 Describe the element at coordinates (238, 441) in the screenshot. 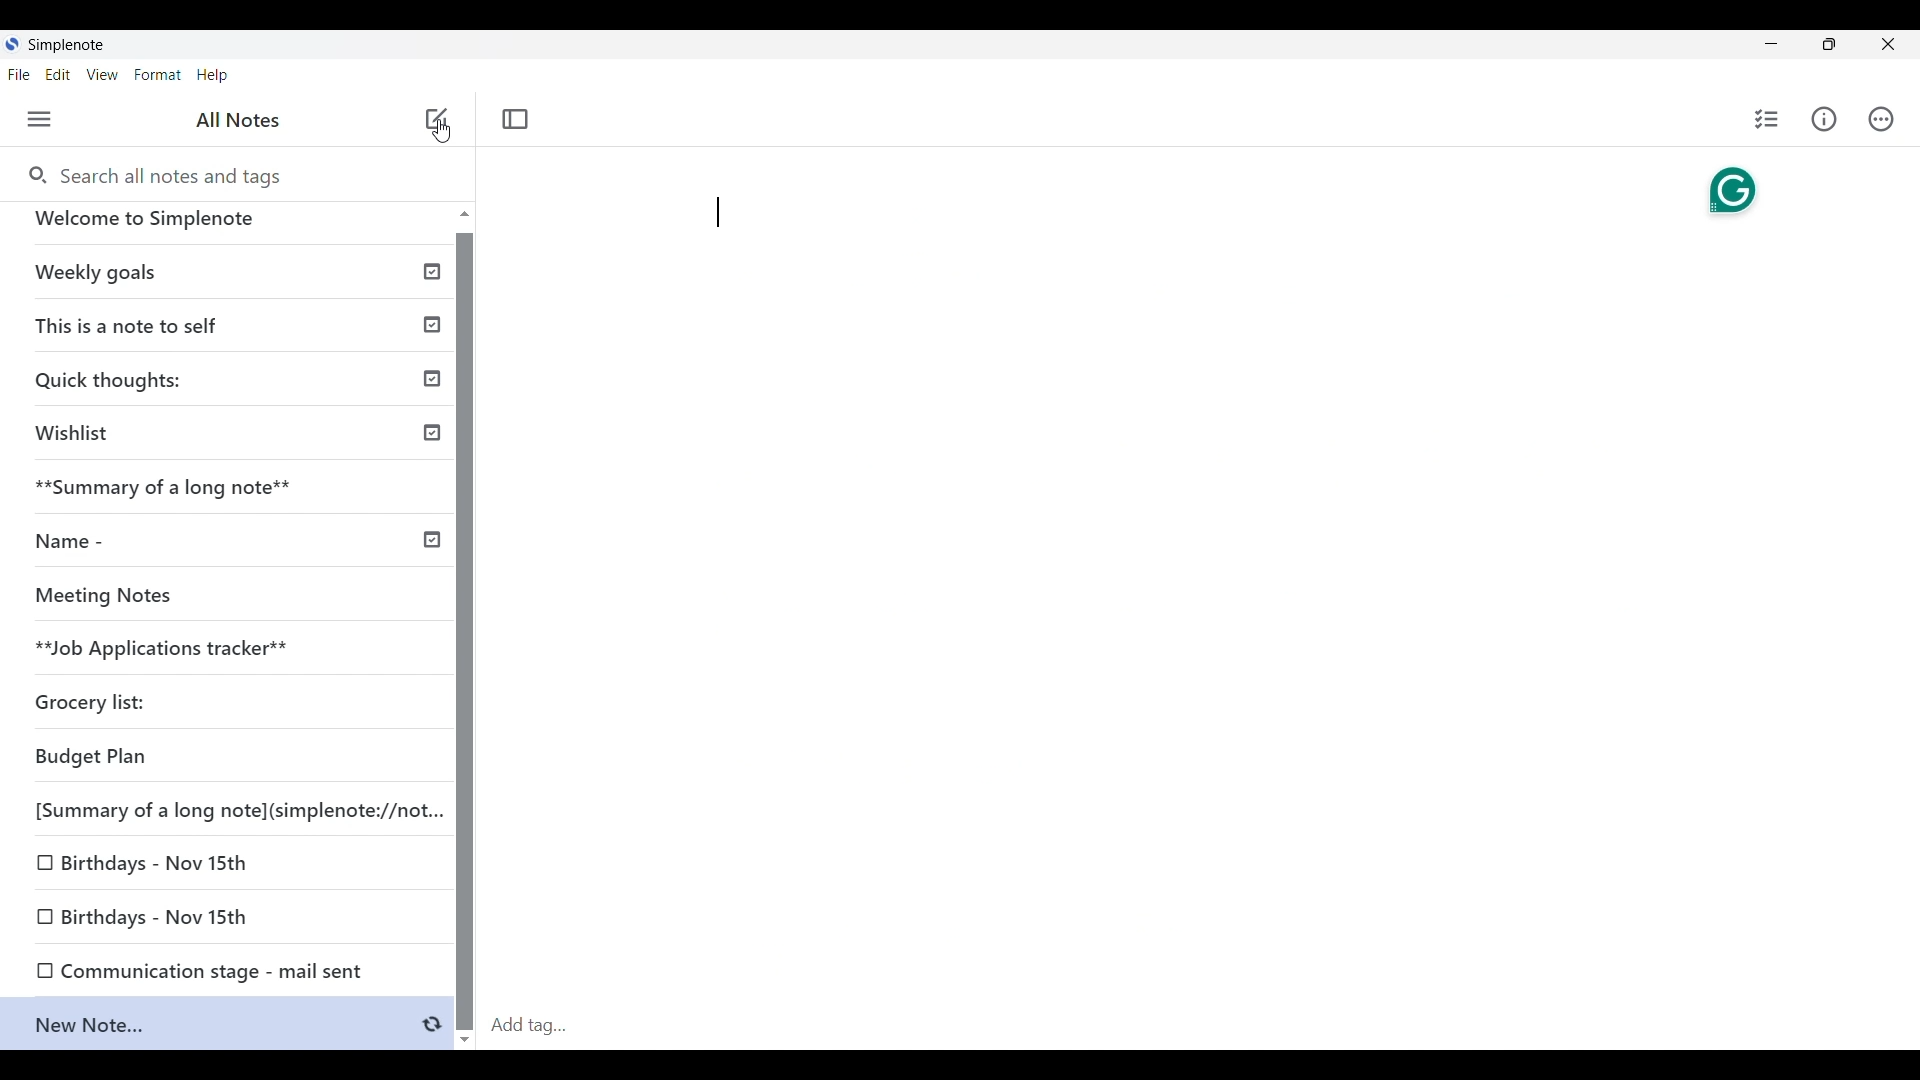

I see `Published note indicated by check icon` at that location.